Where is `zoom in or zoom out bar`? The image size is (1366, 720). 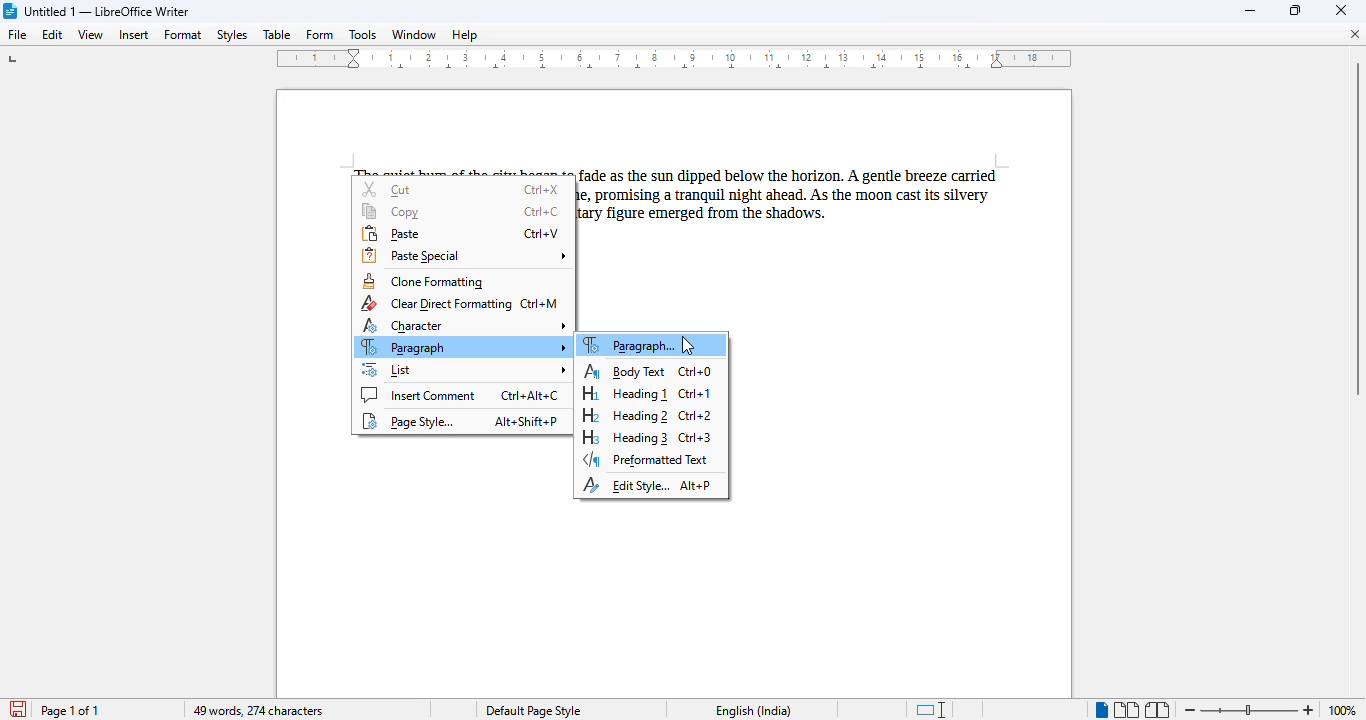
zoom in or zoom out bar is located at coordinates (1248, 711).